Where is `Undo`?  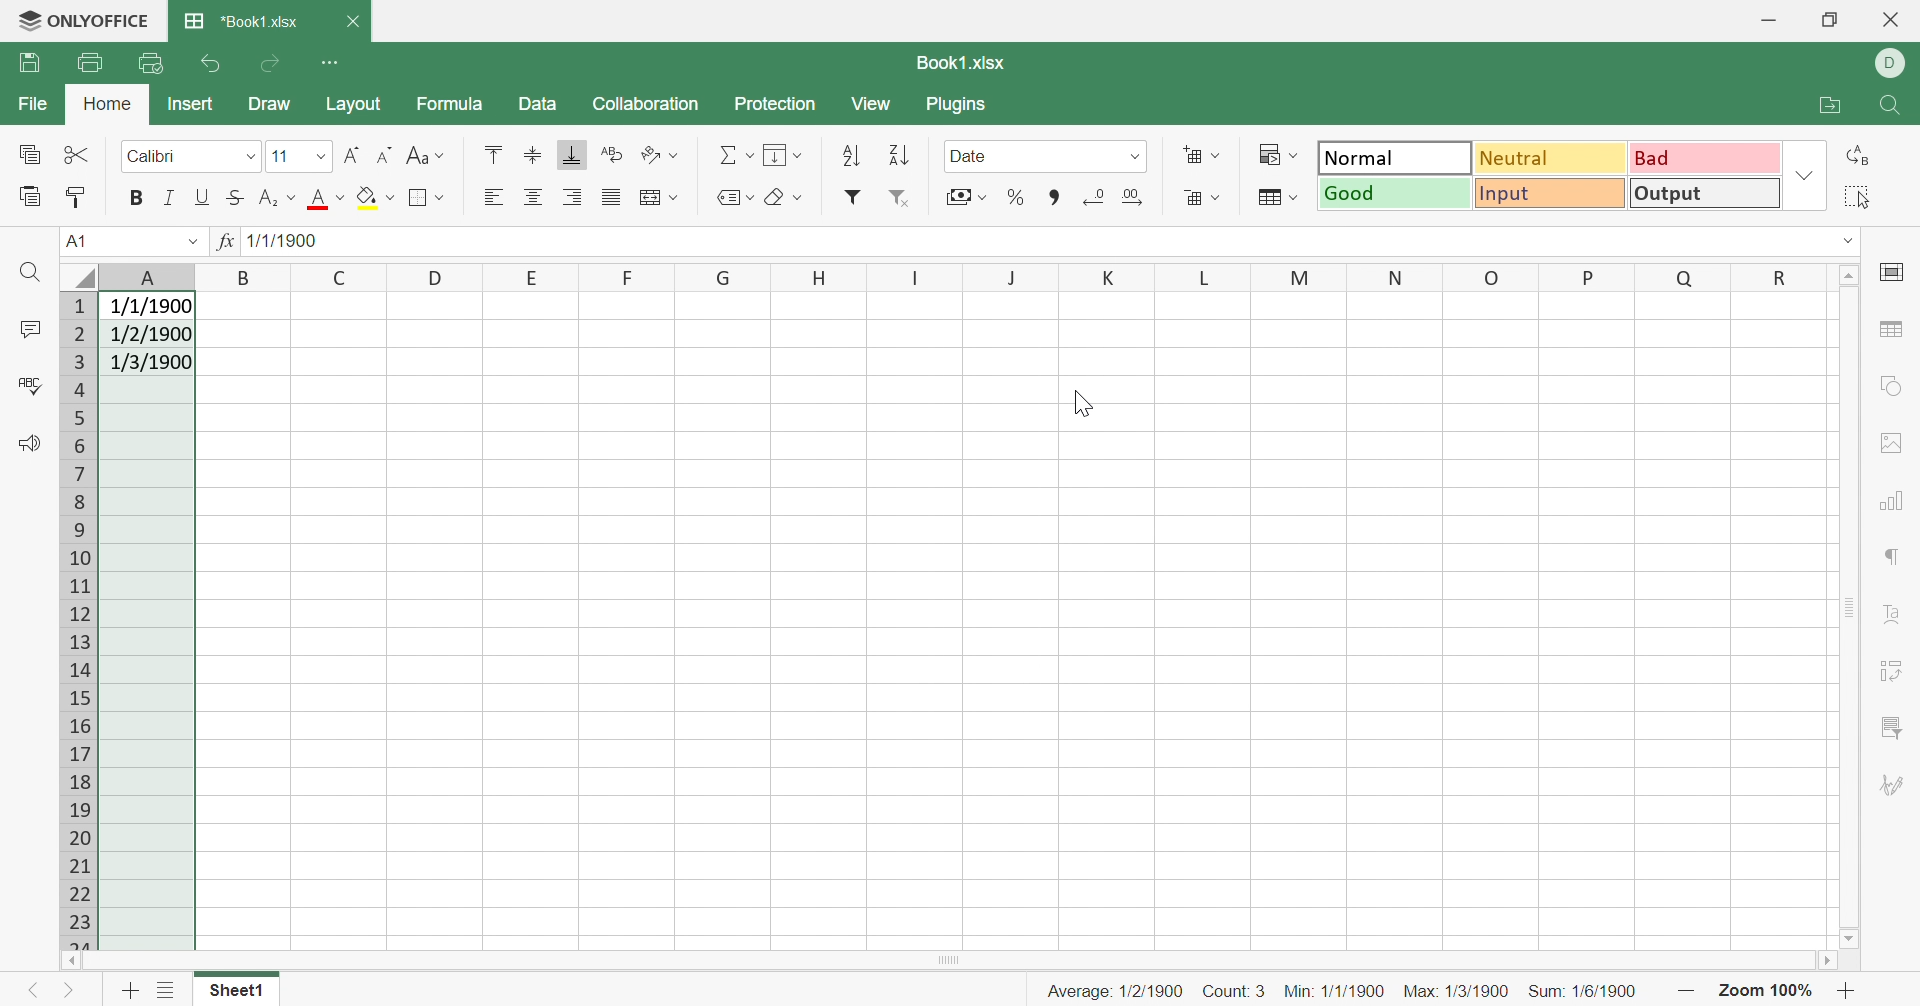 Undo is located at coordinates (214, 62).